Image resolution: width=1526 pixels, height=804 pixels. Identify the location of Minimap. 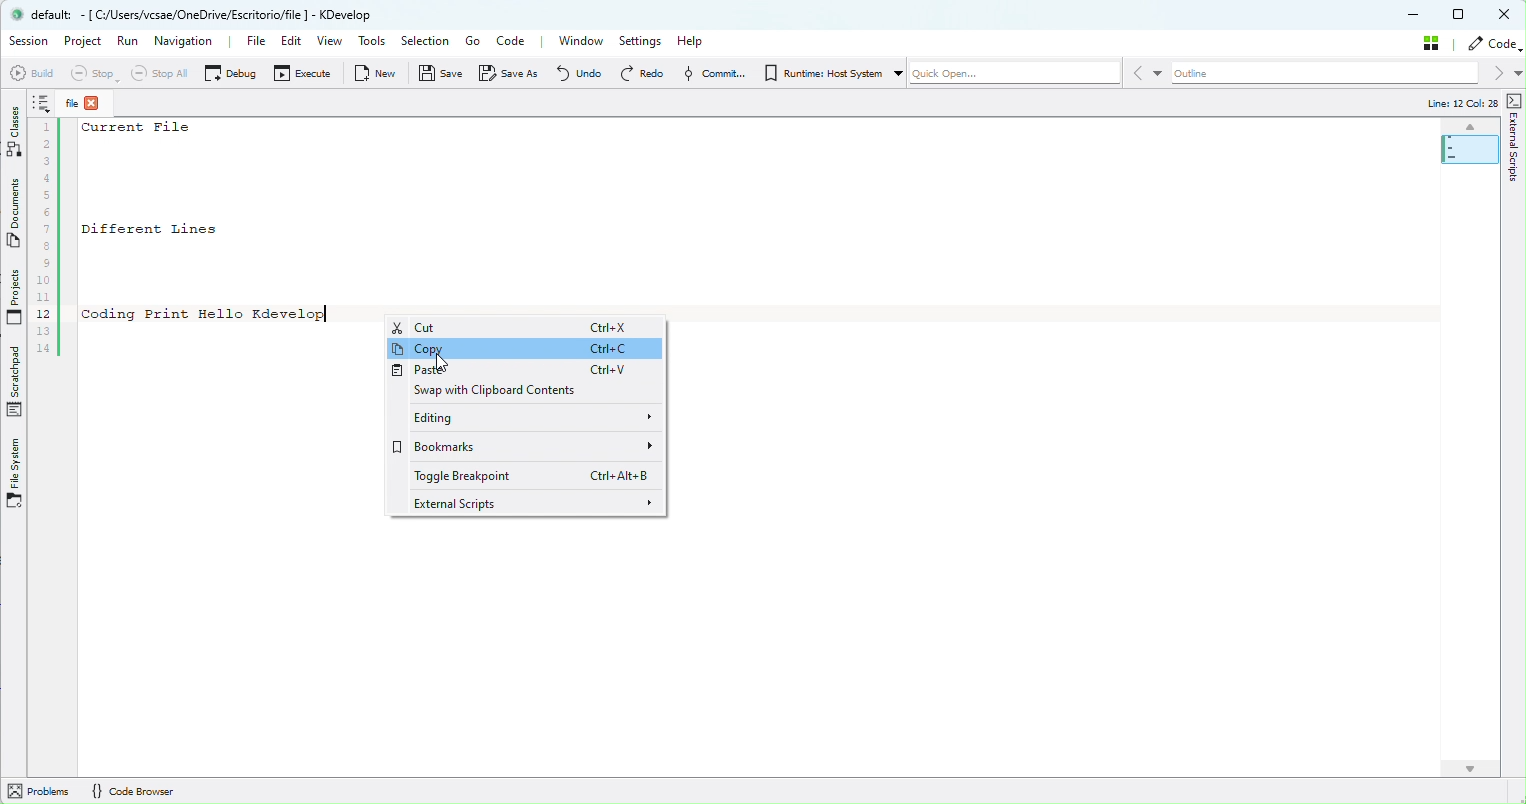
(1469, 143).